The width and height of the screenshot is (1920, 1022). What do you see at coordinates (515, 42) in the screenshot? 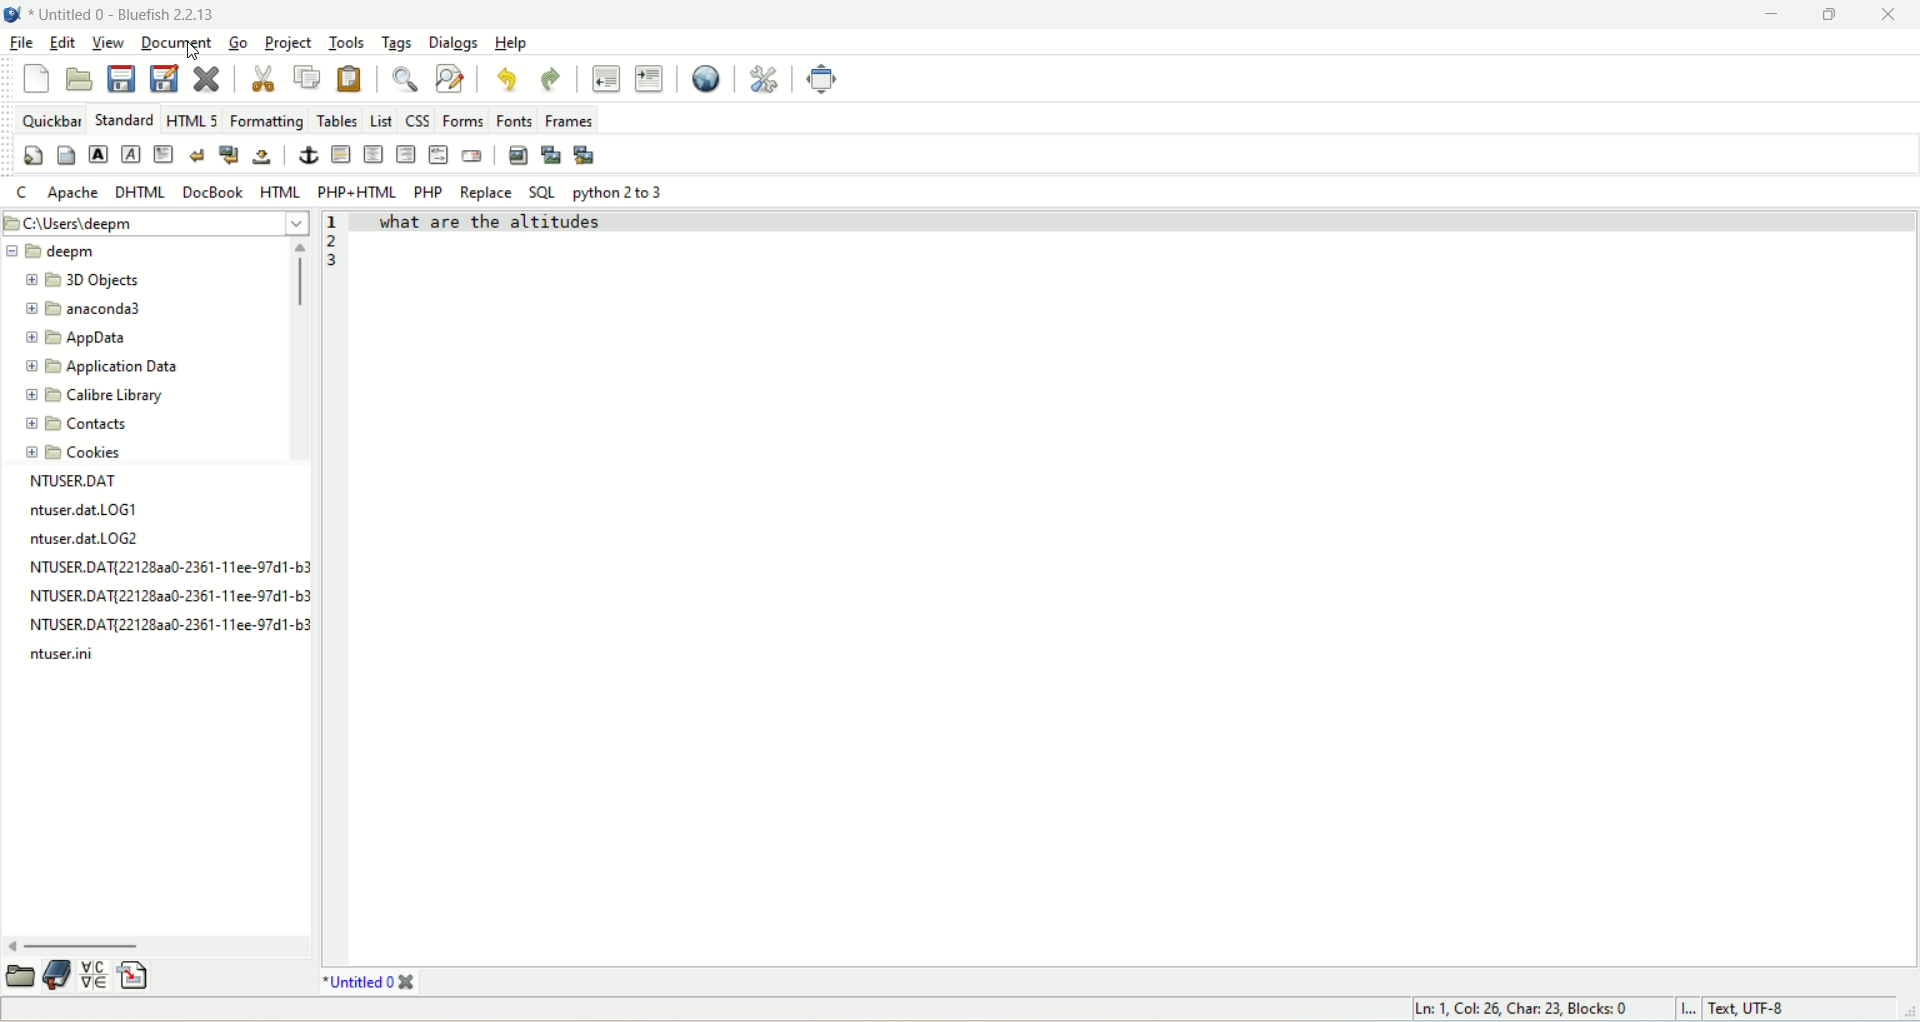
I see `help` at bounding box center [515, 42].